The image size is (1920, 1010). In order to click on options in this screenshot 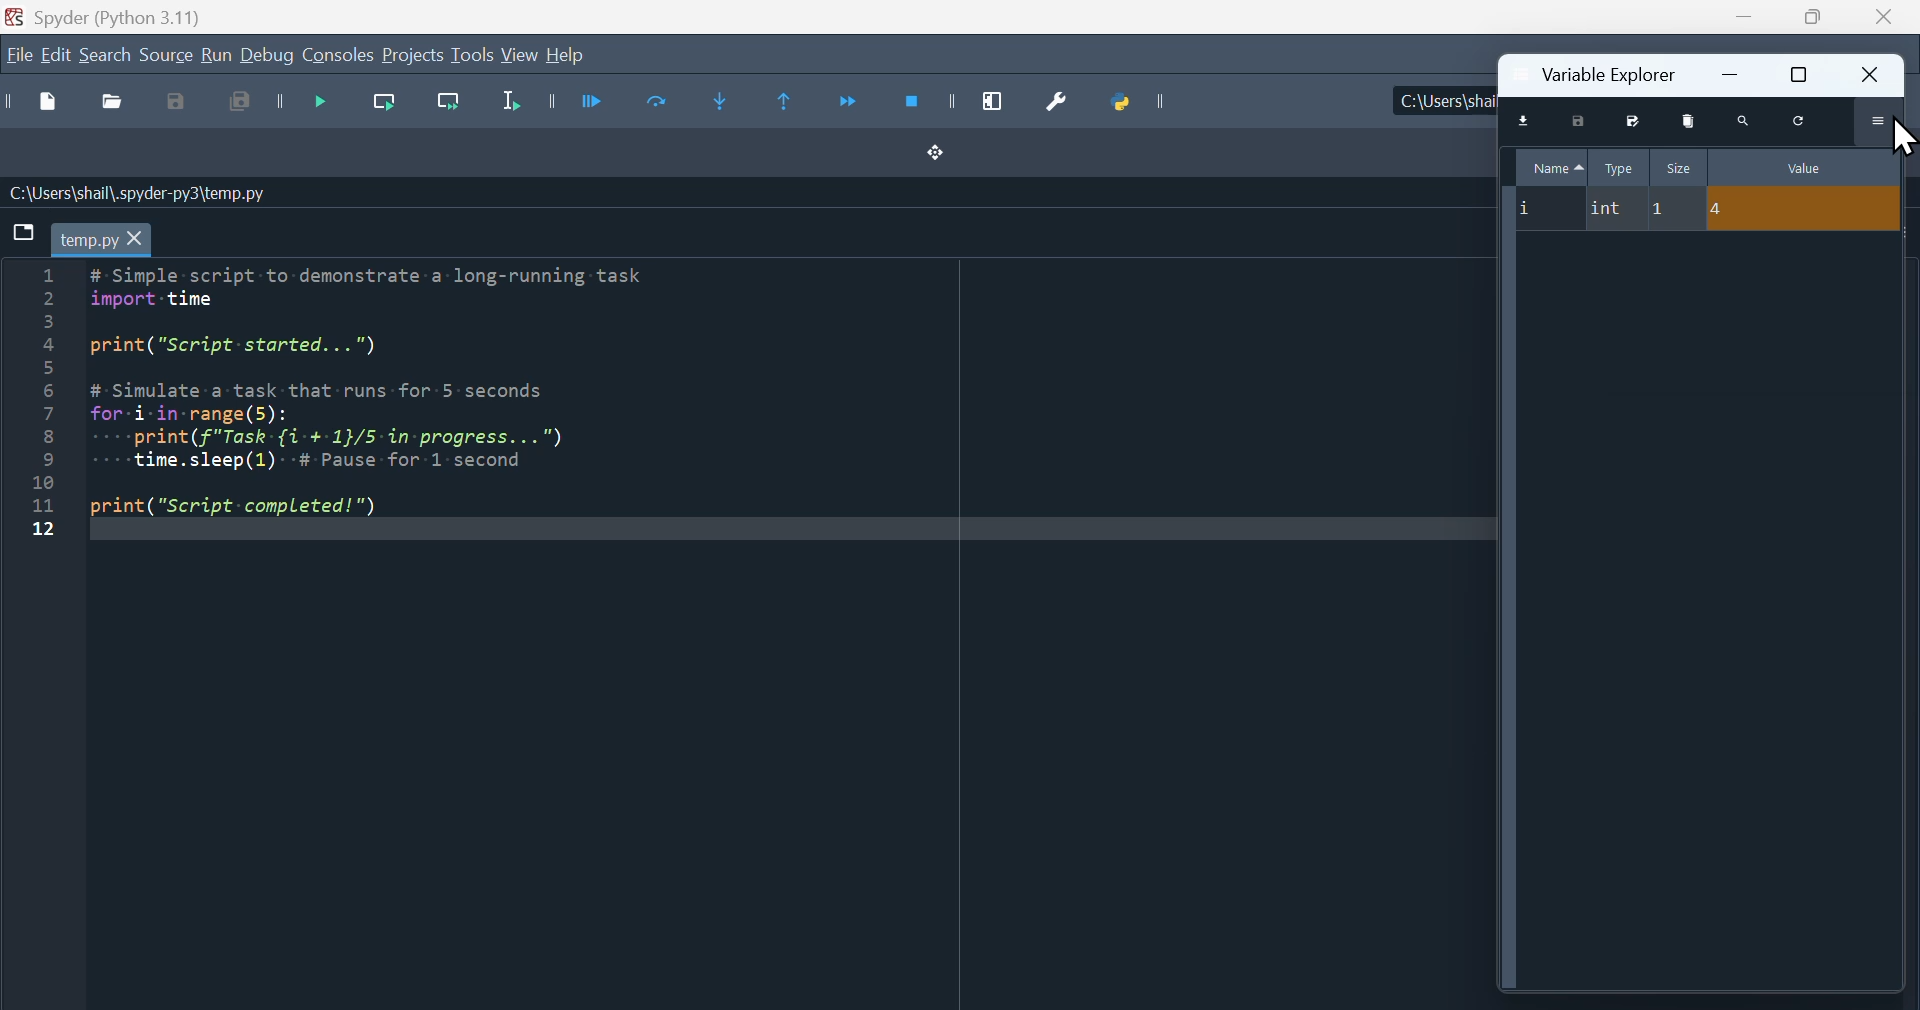, I will do `click(1881, 121)`.